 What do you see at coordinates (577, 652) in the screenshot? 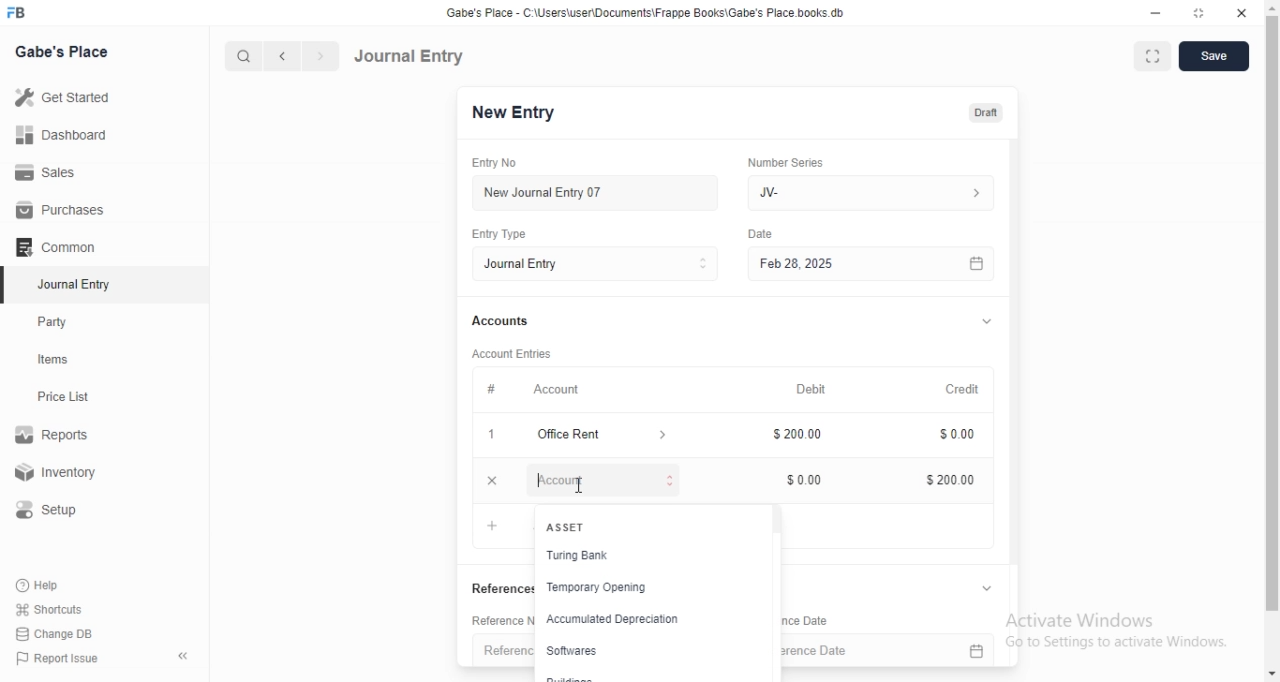
I see `softwares` at bounding box center [577, 652].